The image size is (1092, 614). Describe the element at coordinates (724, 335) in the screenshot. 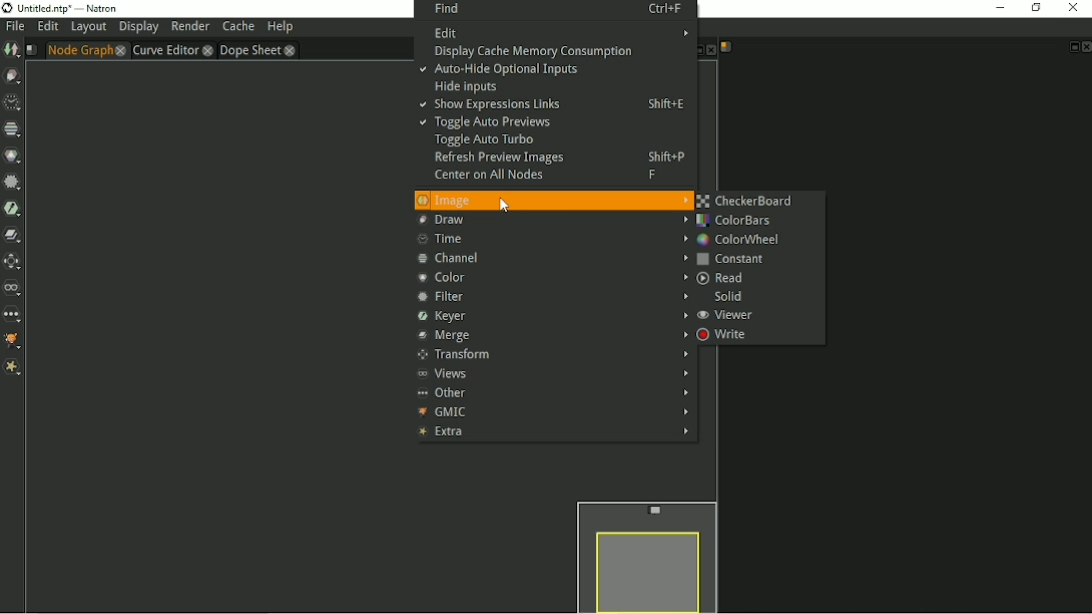

I see `Write` at that location.